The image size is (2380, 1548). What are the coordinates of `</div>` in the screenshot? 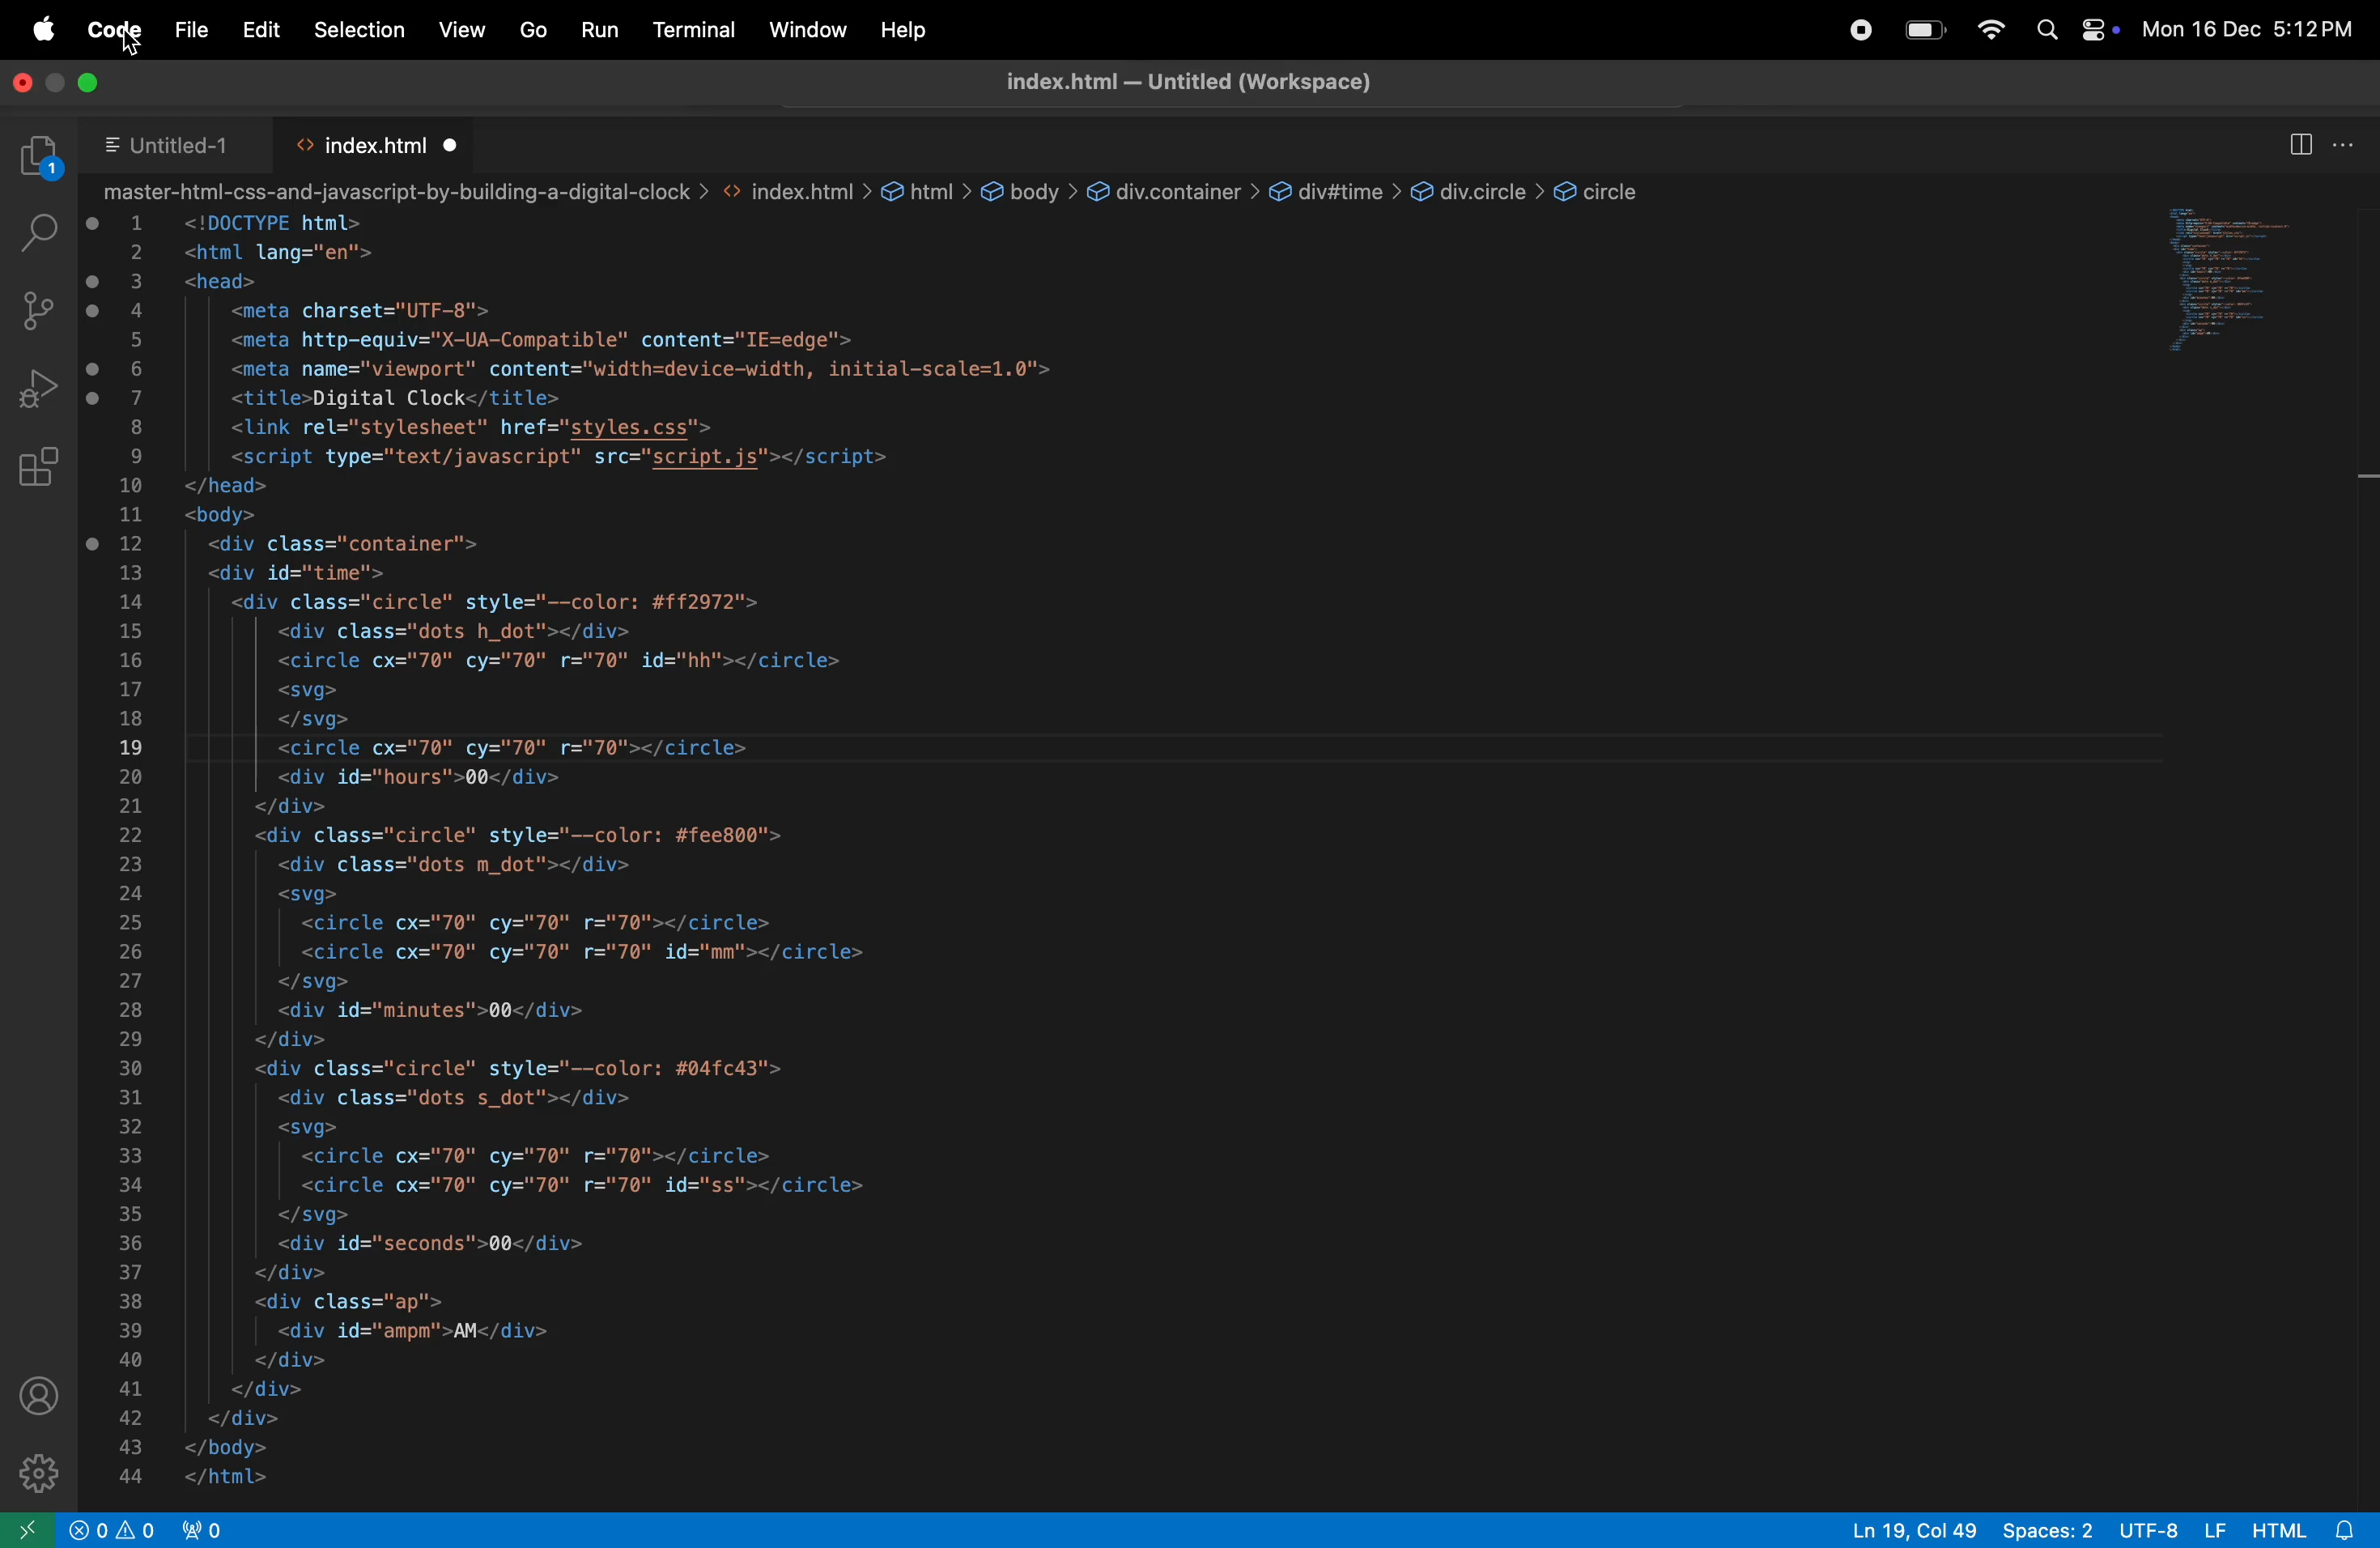 It's located at (297, 806).